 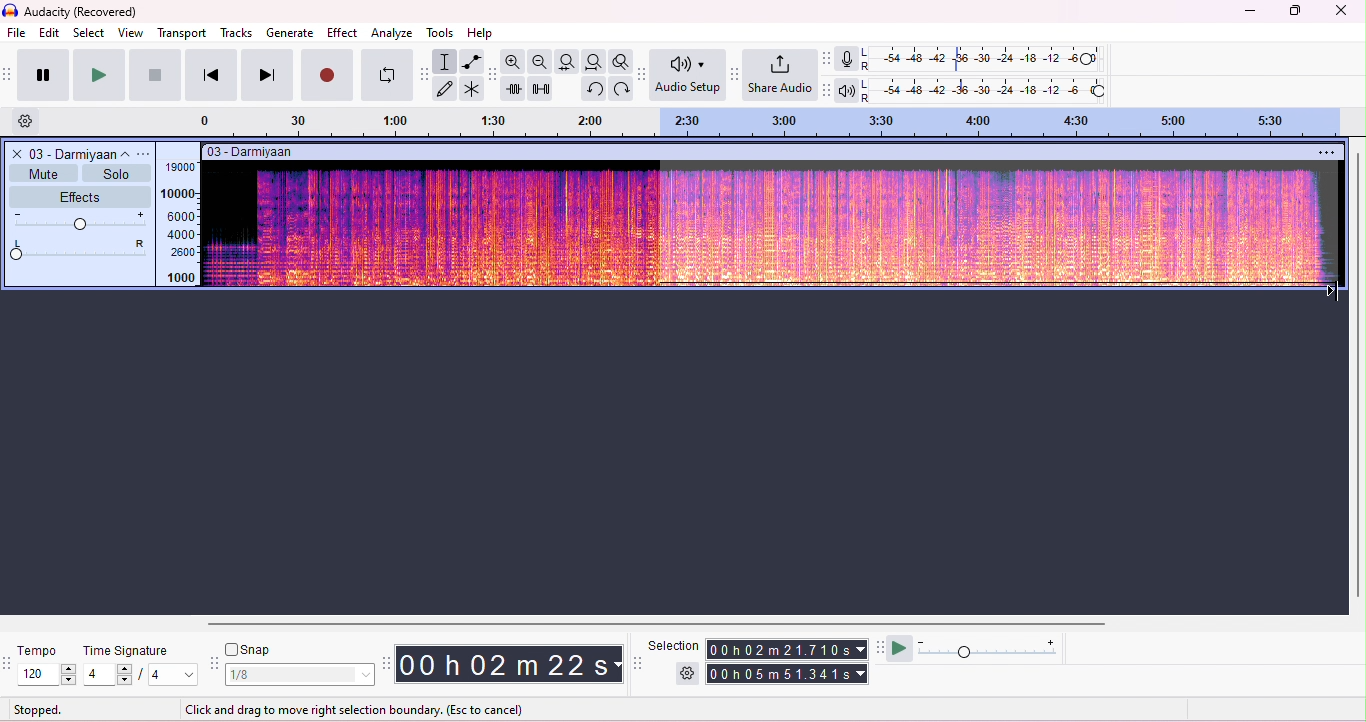 What do you see at coordinates (90, 32) in the screenshot?
I see `select` at bounding box center [90, 32].